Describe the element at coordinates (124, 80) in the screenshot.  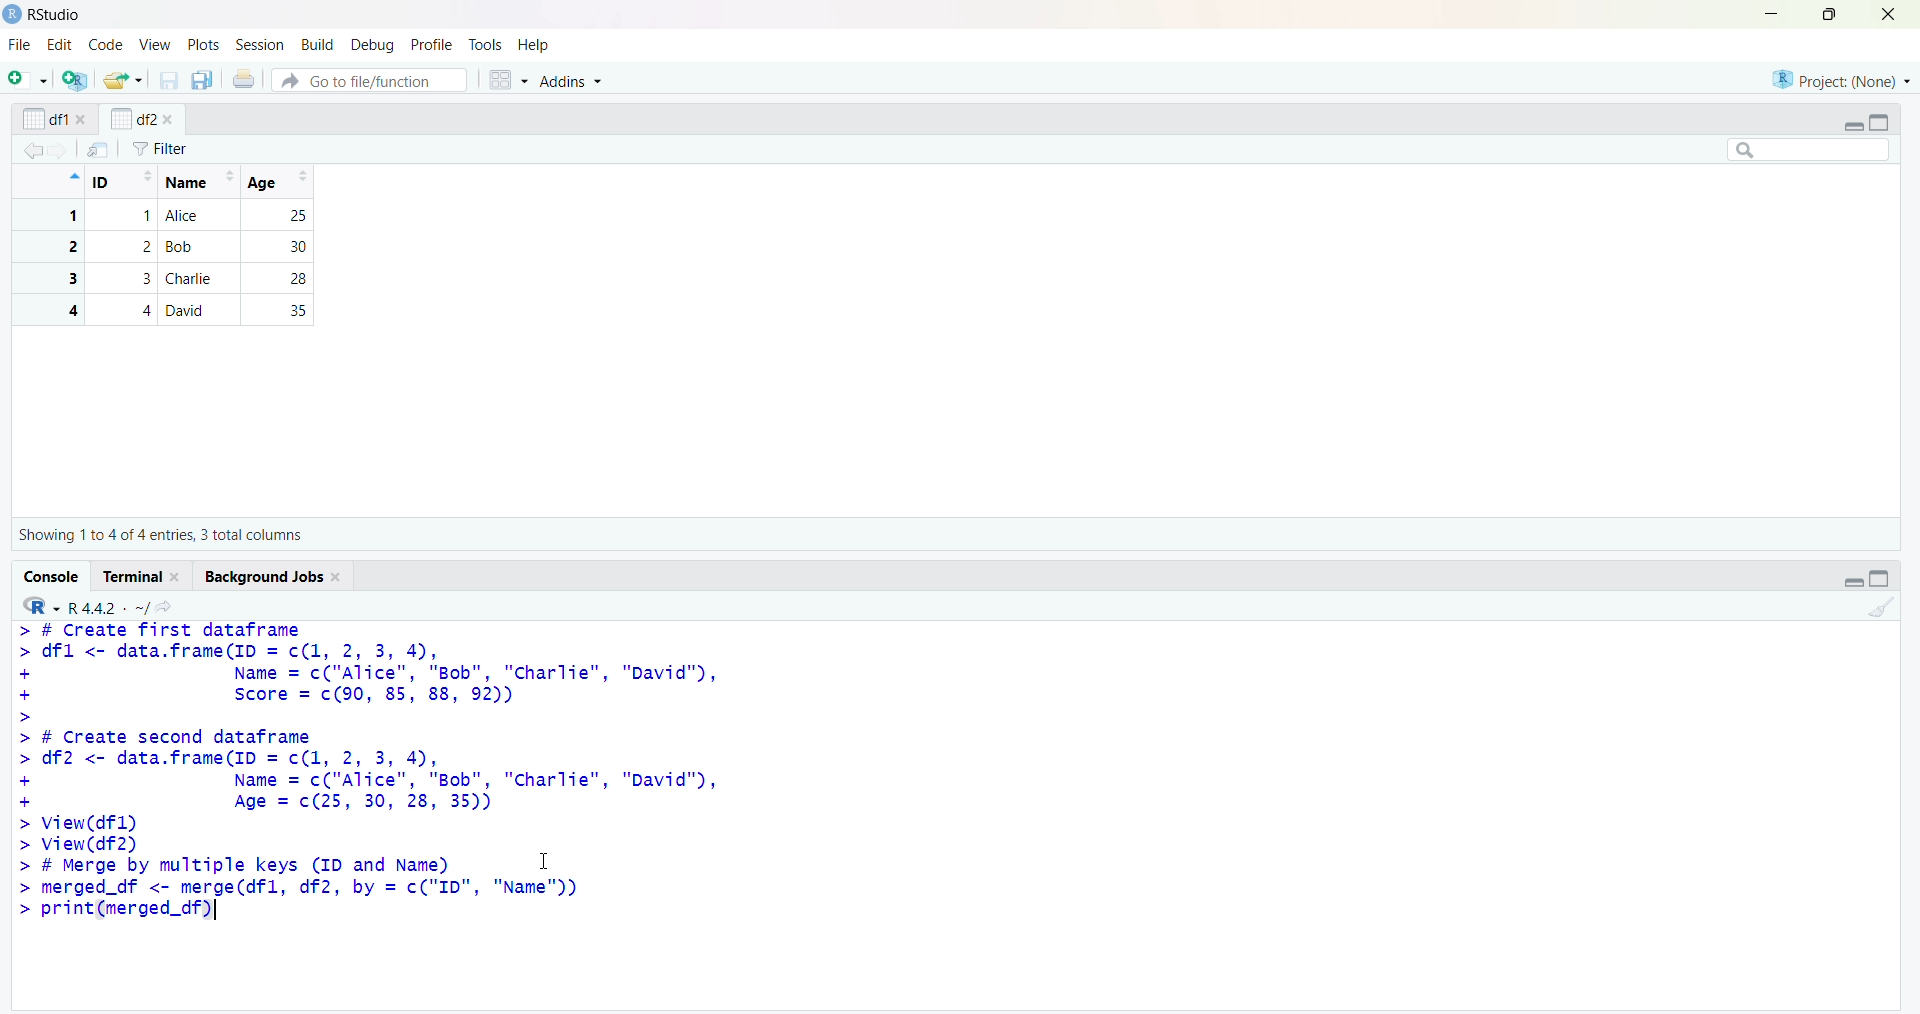
I see `share folder as` at that location.